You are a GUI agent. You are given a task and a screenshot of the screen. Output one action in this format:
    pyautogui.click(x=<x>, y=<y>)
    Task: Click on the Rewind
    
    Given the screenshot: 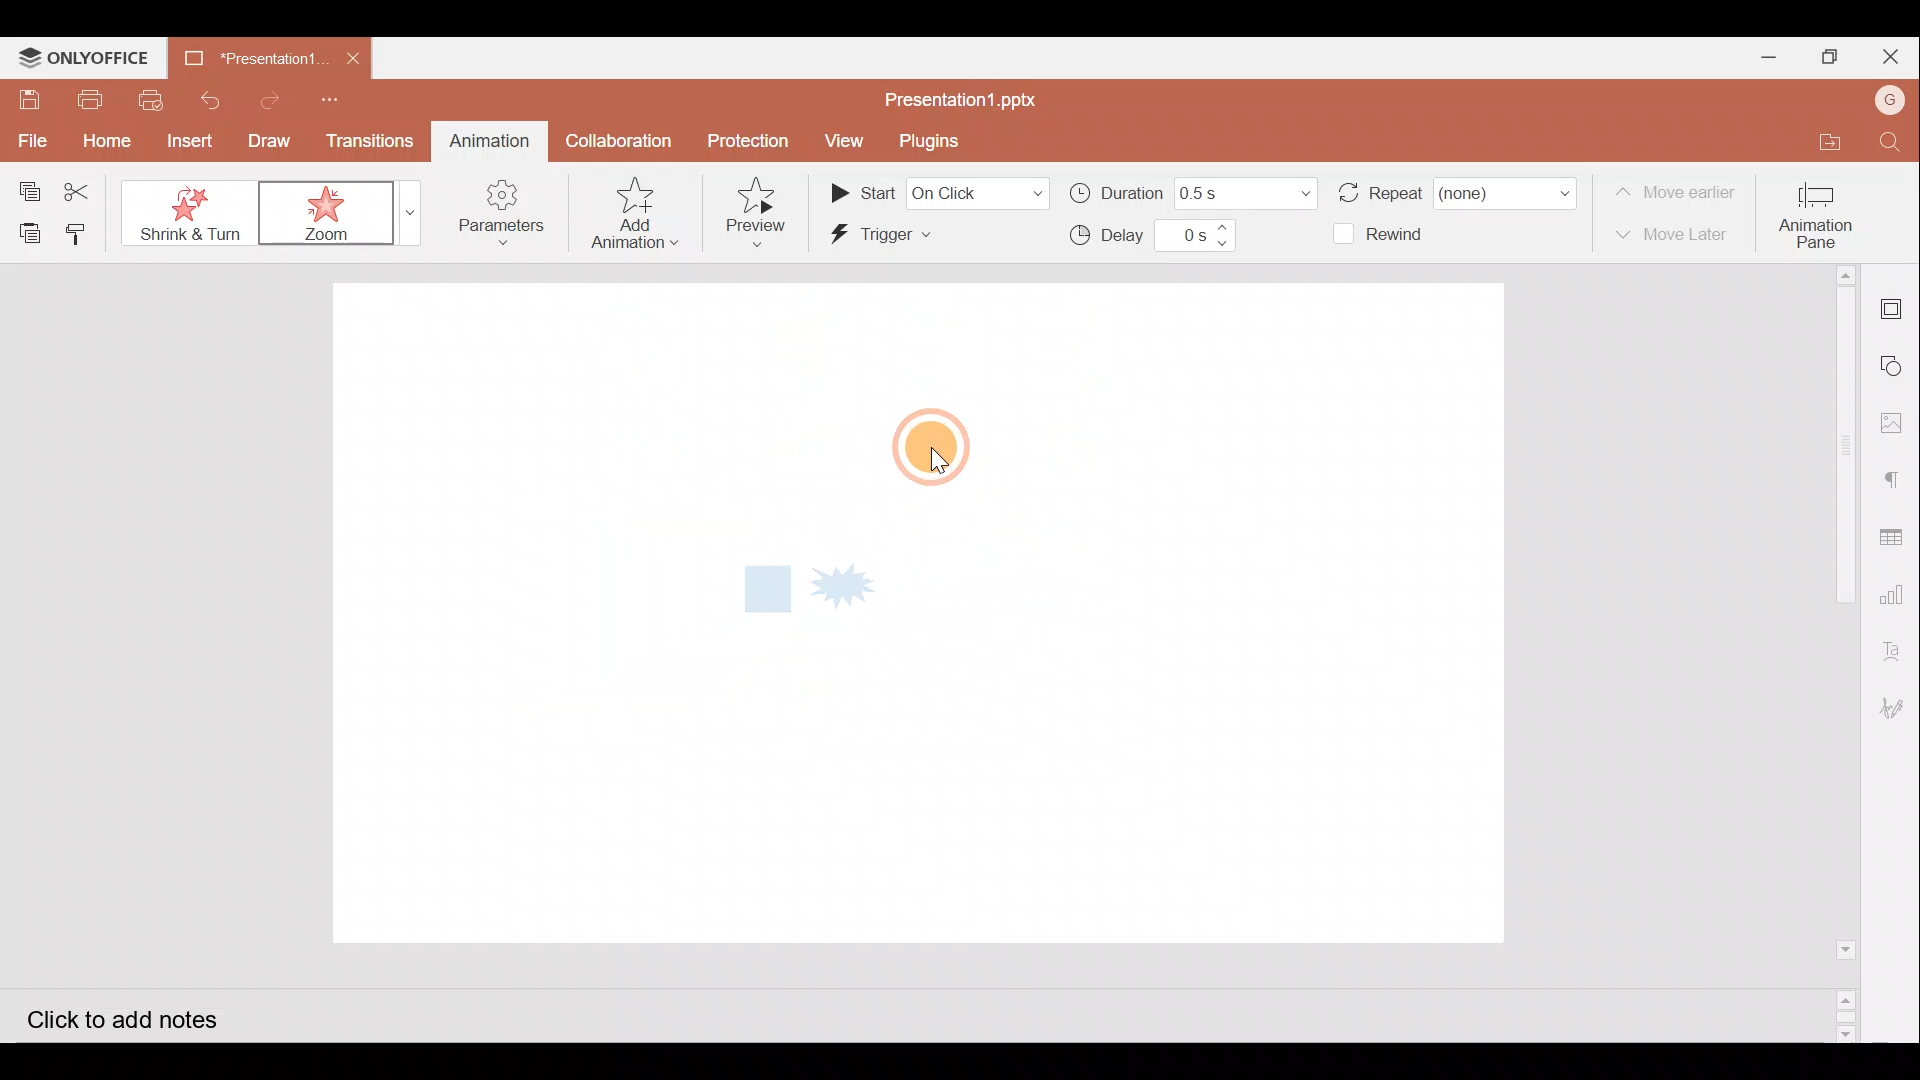 What is the action you would take?
    pyautogui.click(x=1390, y=236)
    